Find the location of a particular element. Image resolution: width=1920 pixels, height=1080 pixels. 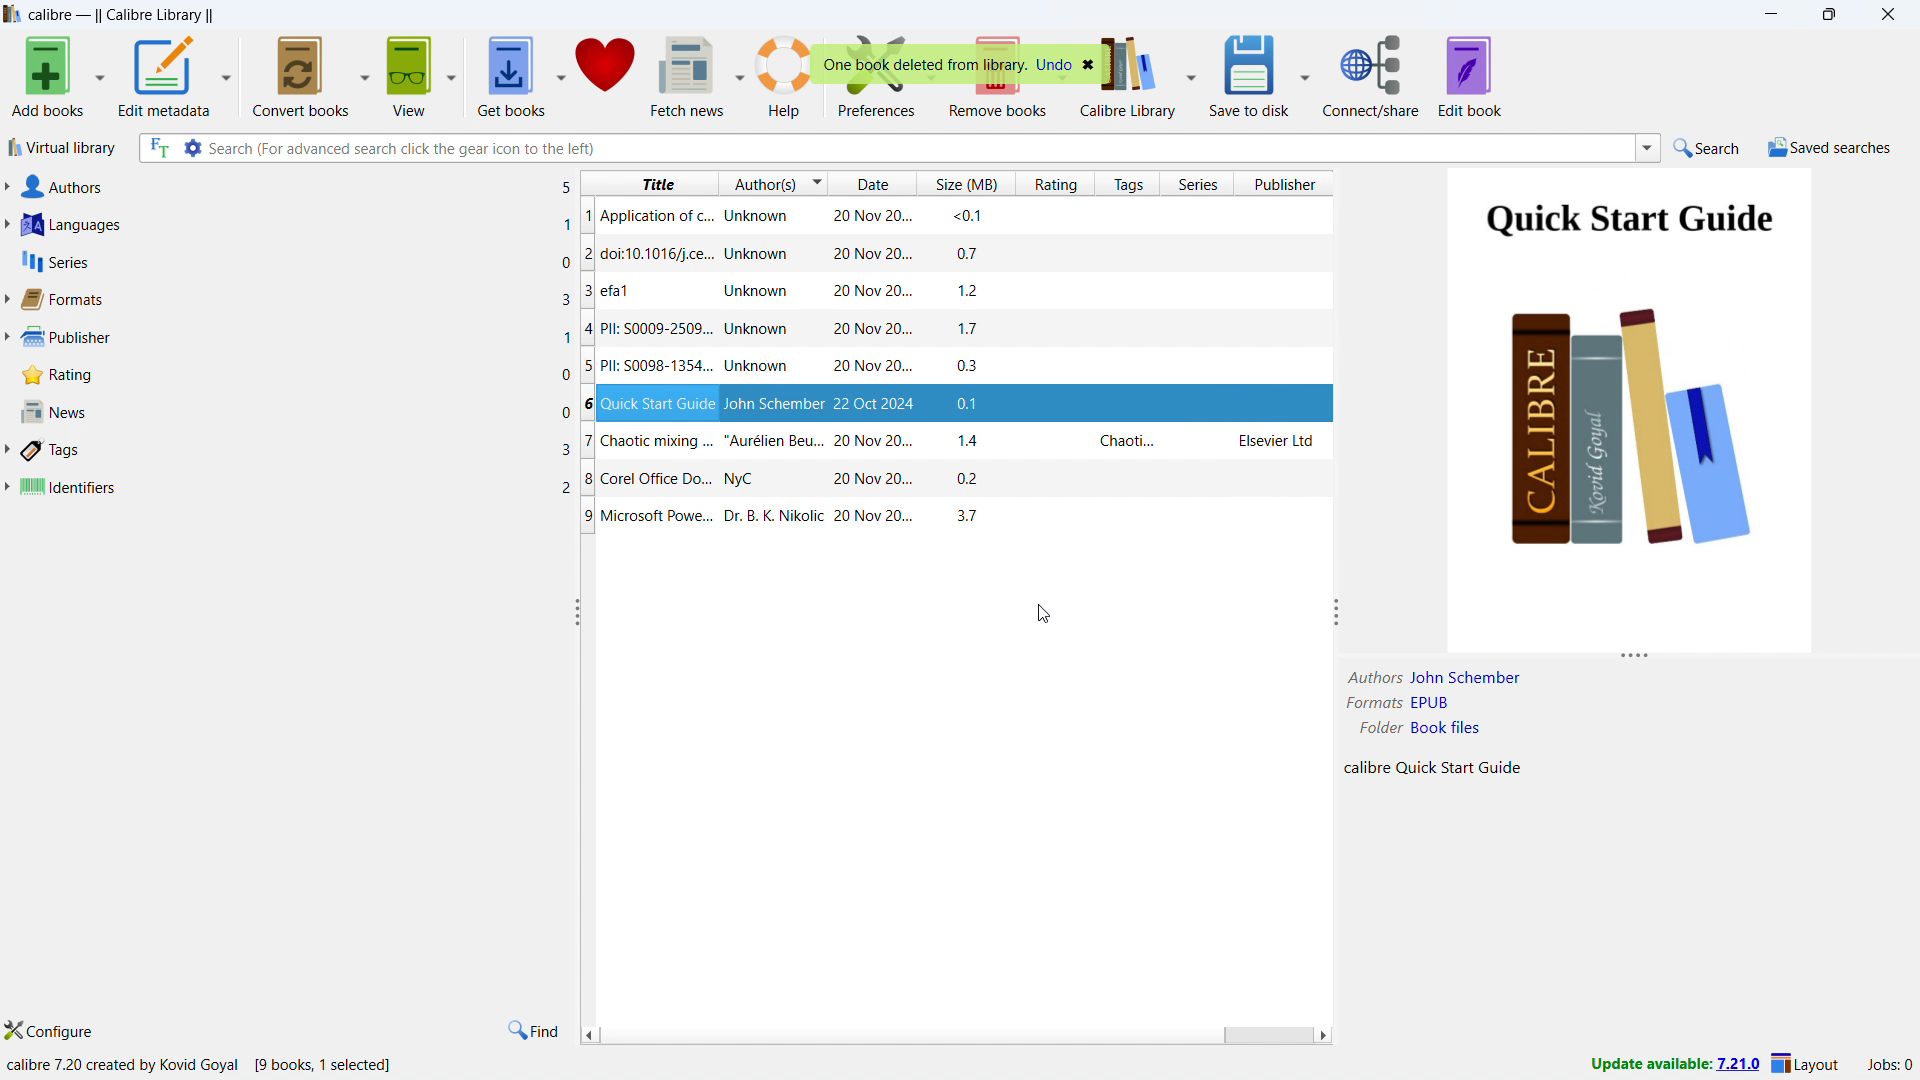

Corel Office Do.. is located at coordinates (944, 514).